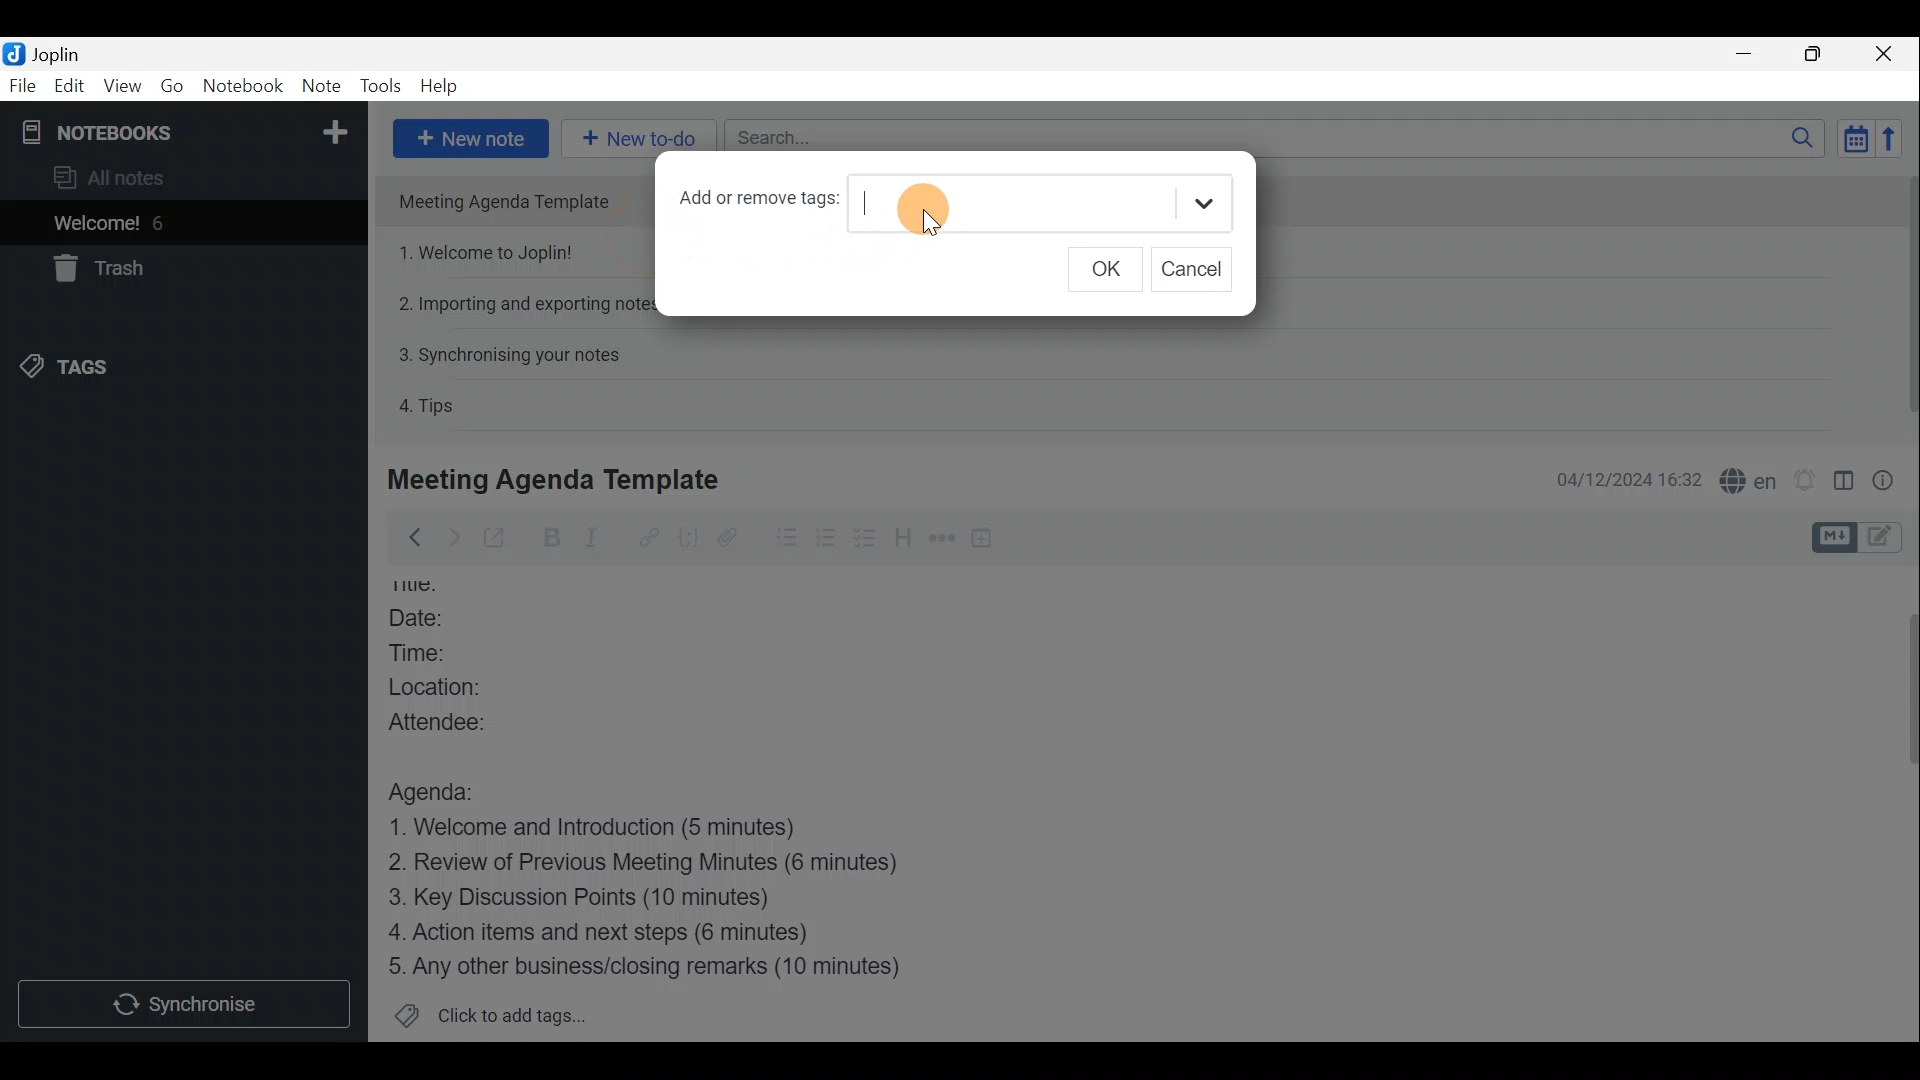 This screenshot has width=1920, height=1080. I want to click on Agenda:, so click(445, 789).